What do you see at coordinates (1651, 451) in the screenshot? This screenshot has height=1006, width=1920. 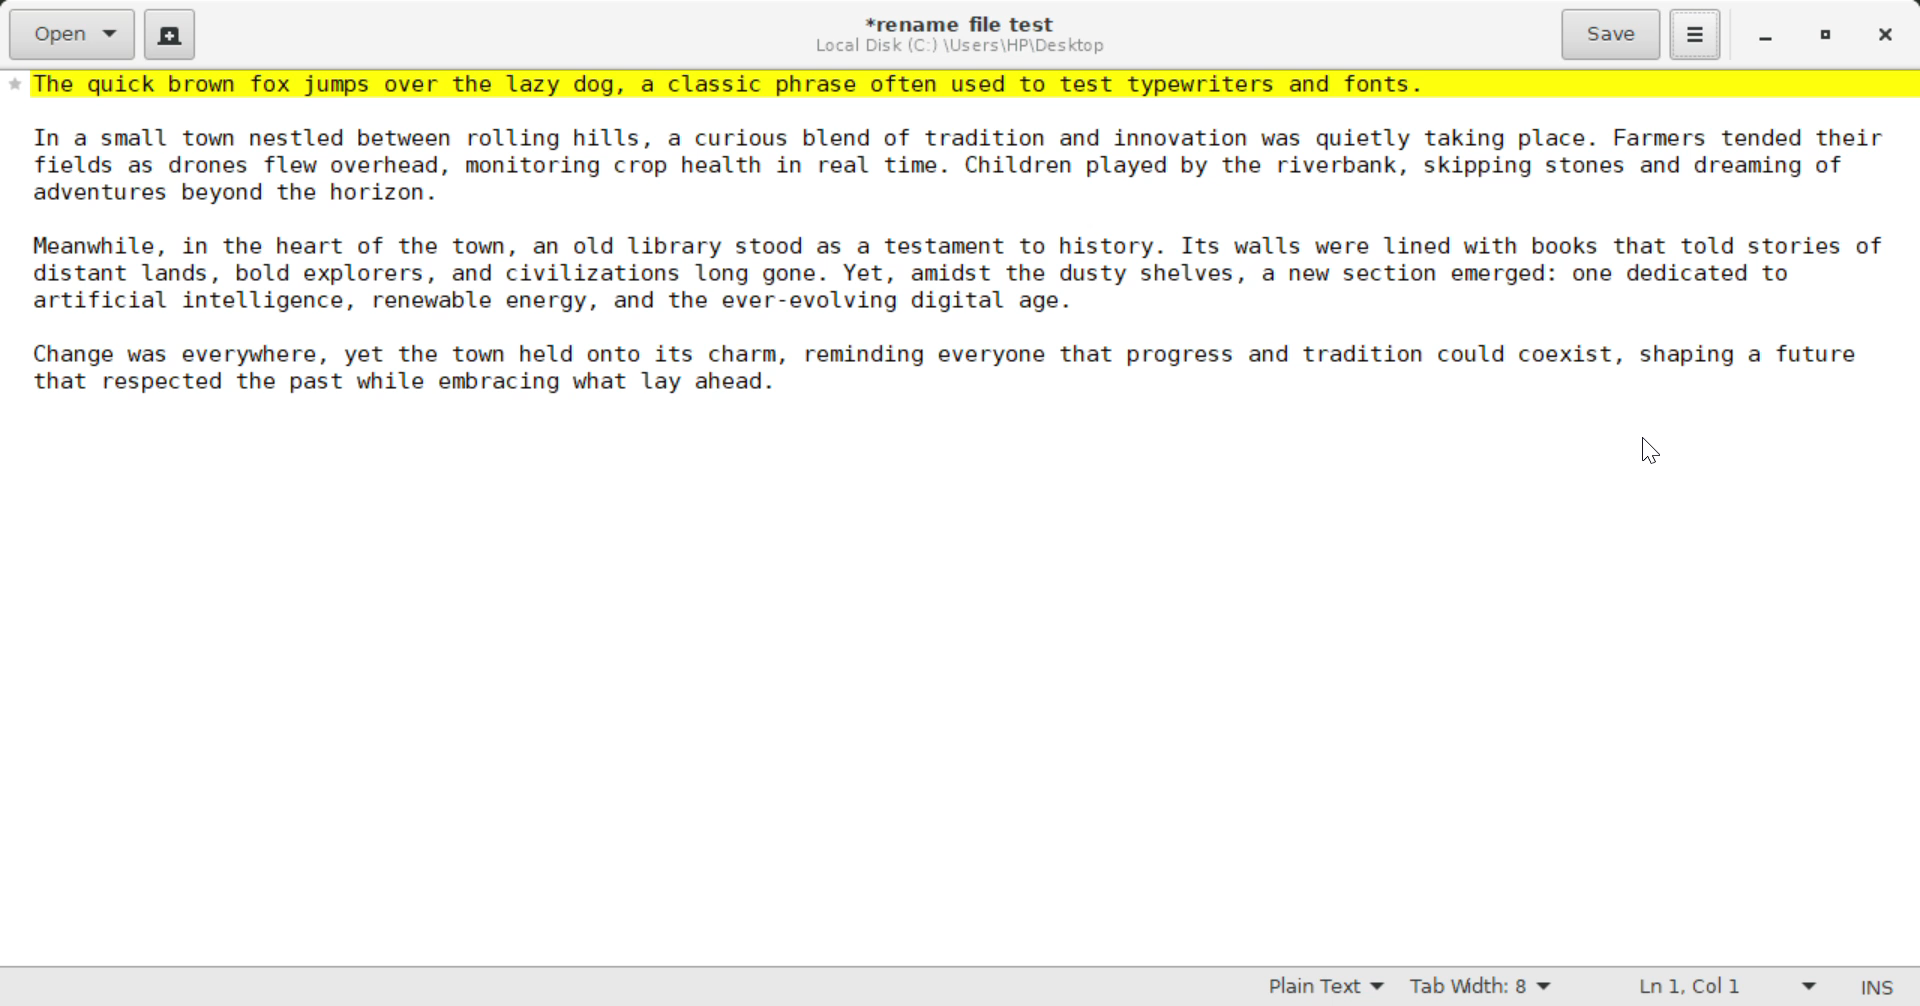 I see `Cursor Position AFTER_LAST_ACTION` at bounding box center [1651, 451].